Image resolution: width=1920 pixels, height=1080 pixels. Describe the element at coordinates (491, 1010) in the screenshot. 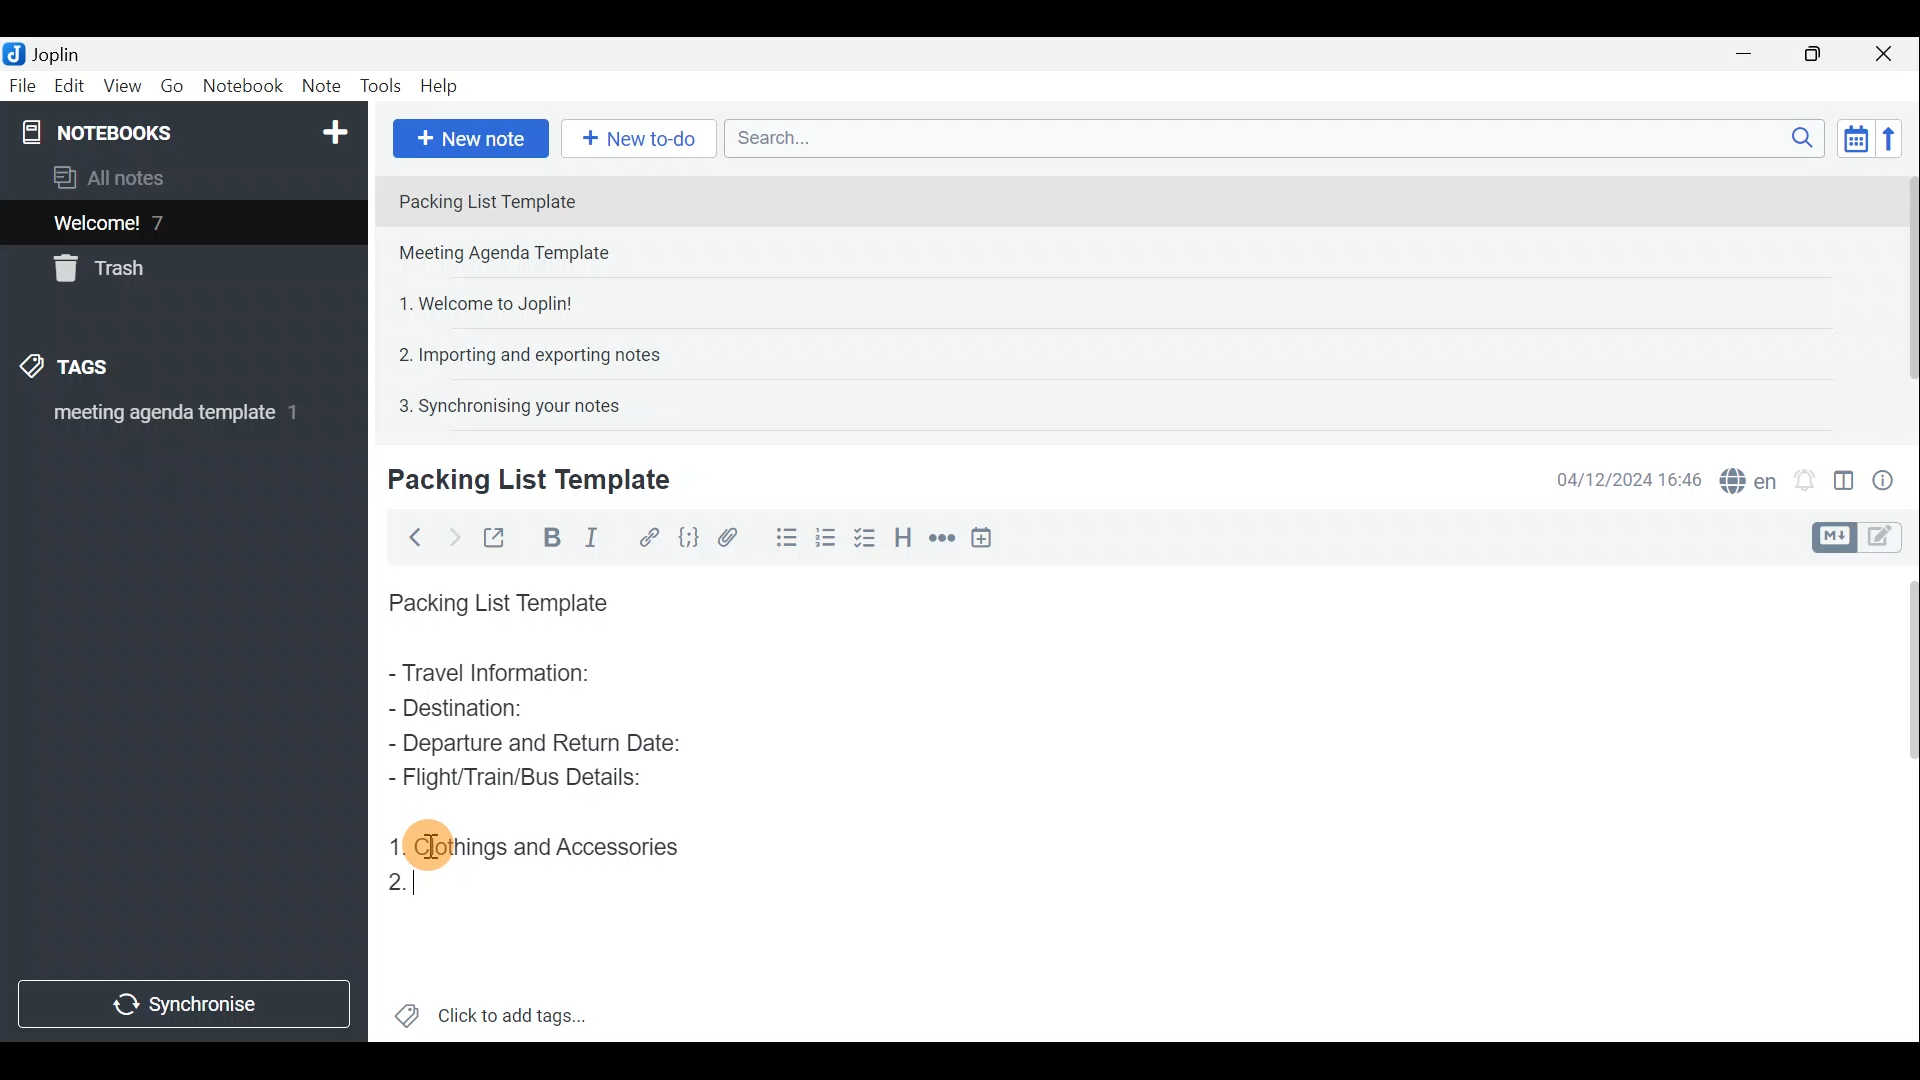

I see `Click to add tags` at that location.